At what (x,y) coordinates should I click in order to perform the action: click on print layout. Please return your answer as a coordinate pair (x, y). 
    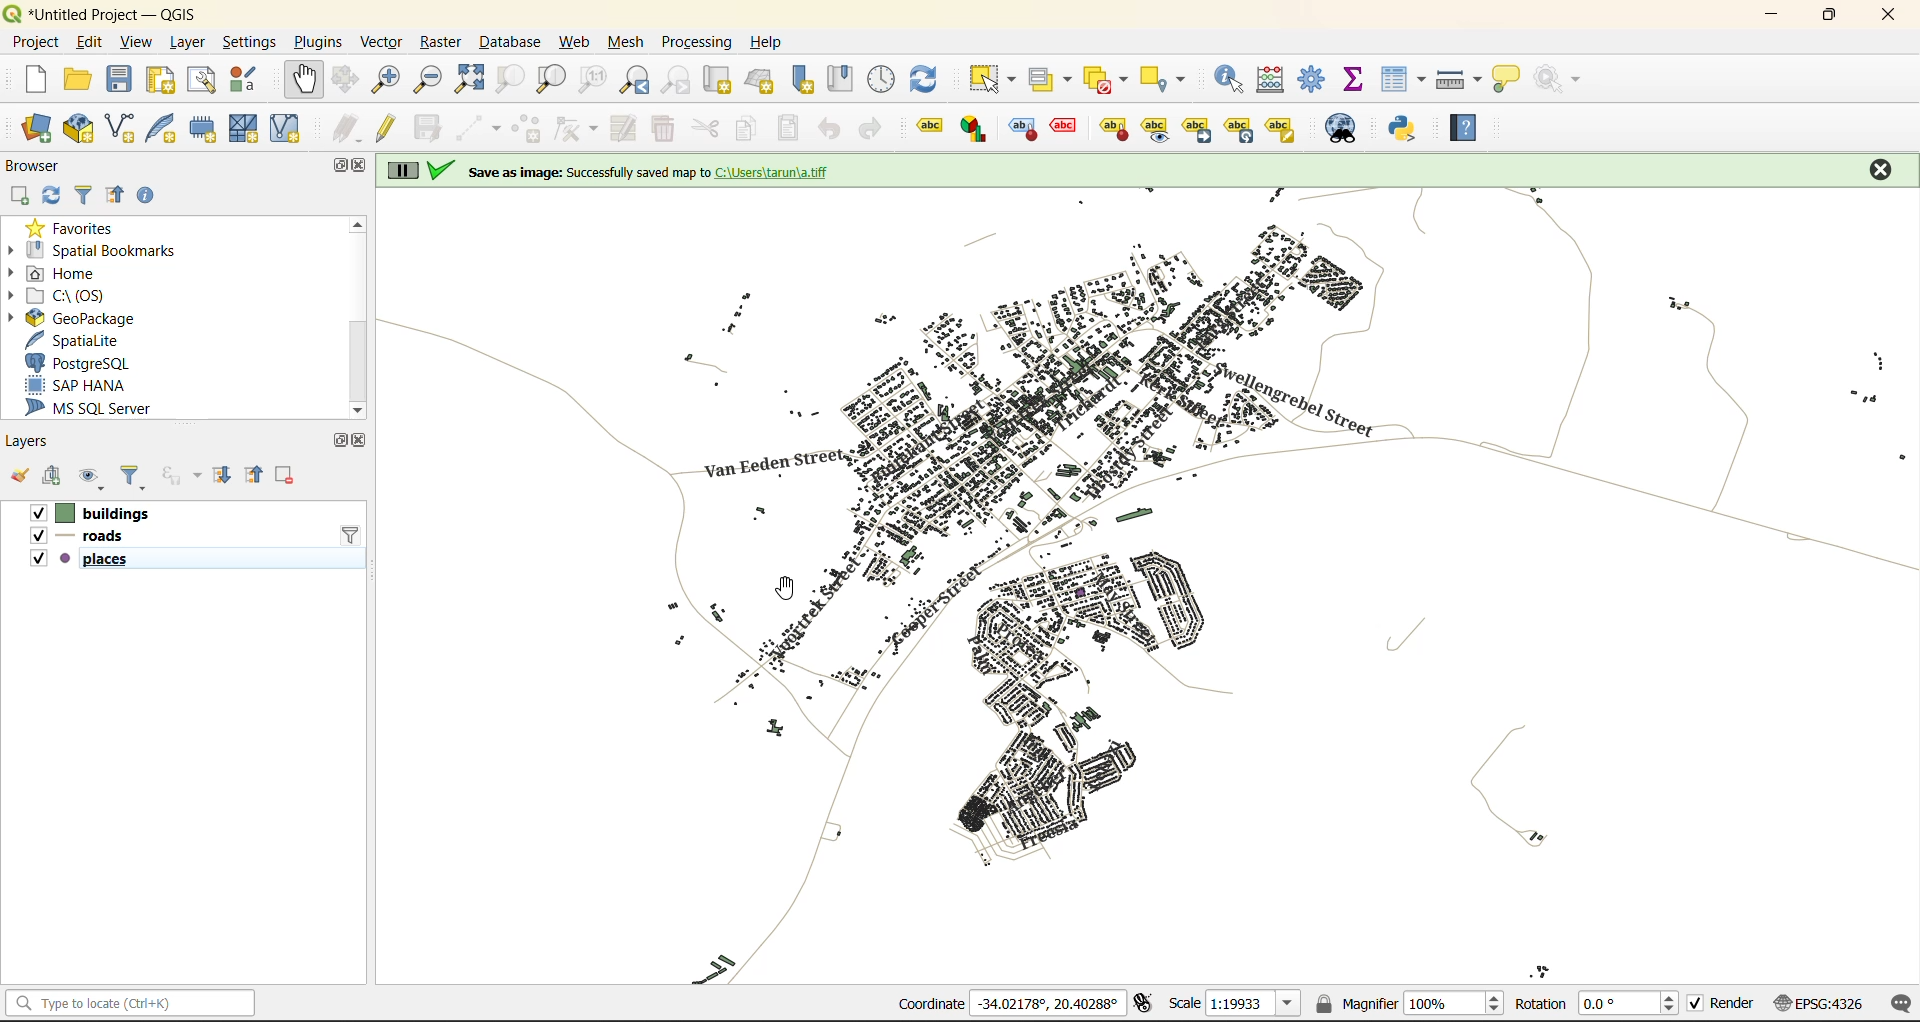
    Looking at the image, I should click on (157, 78).